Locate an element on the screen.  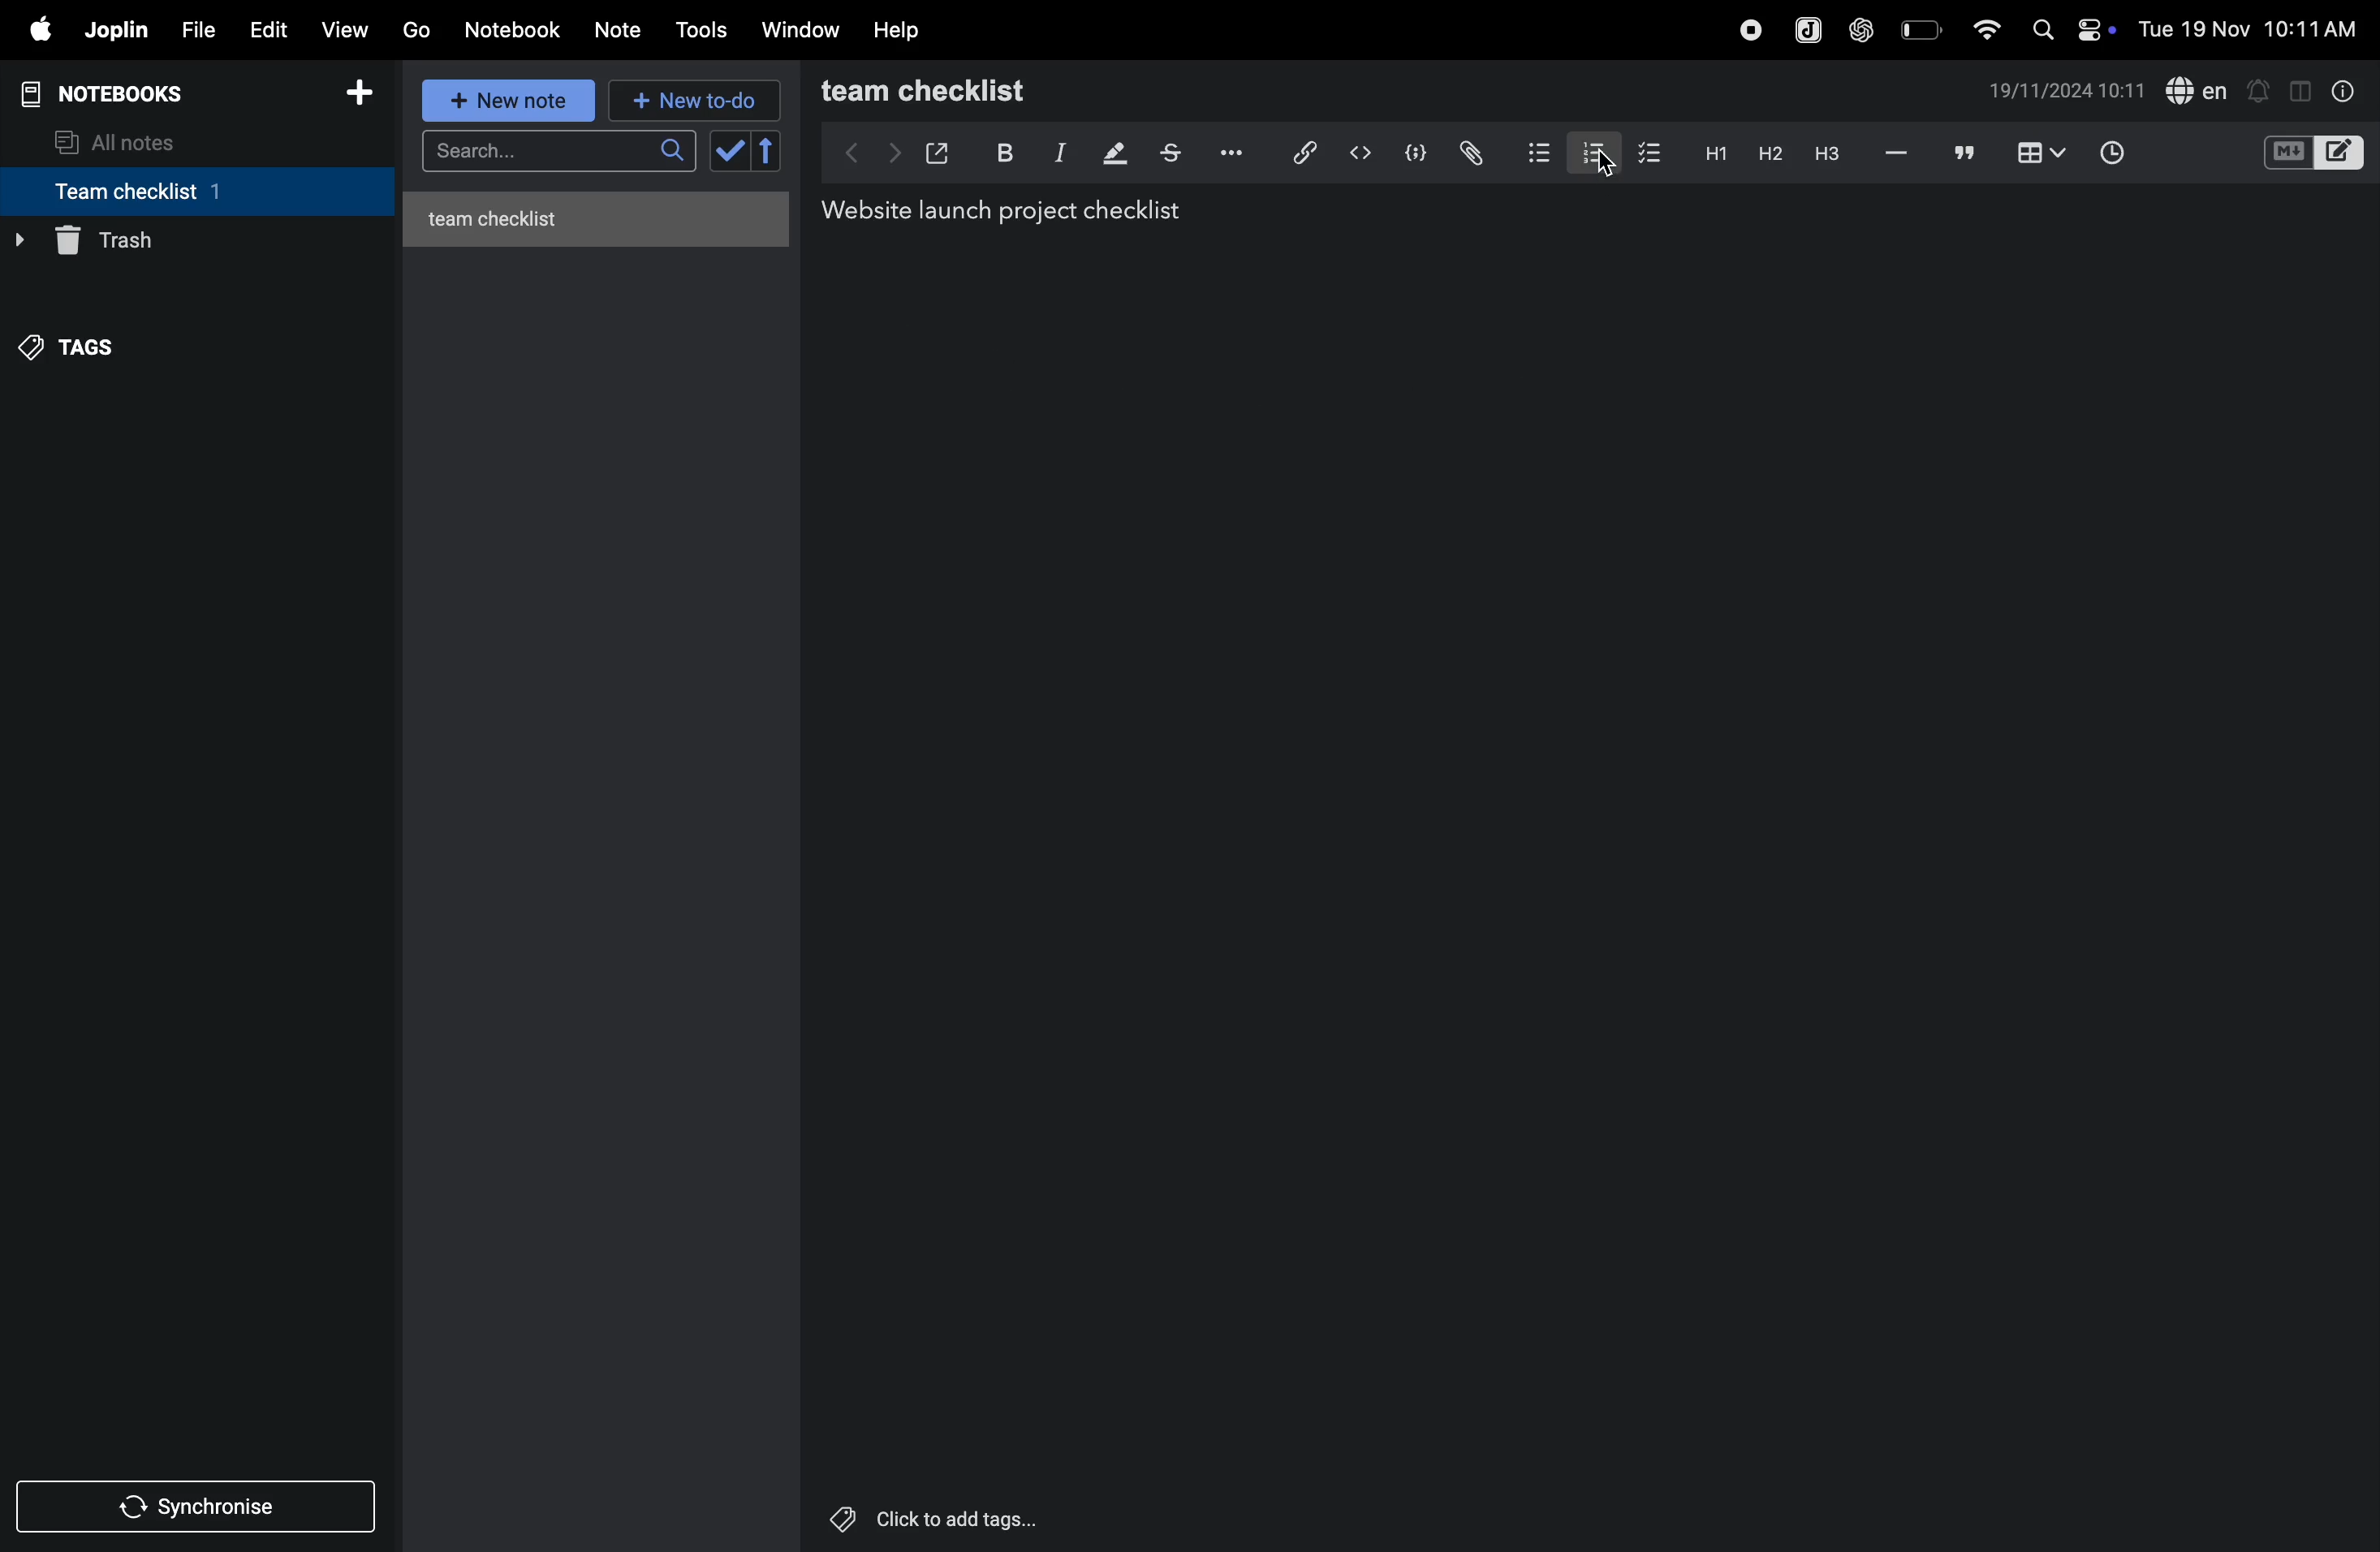
bold is located at coordinates (1002, 151).